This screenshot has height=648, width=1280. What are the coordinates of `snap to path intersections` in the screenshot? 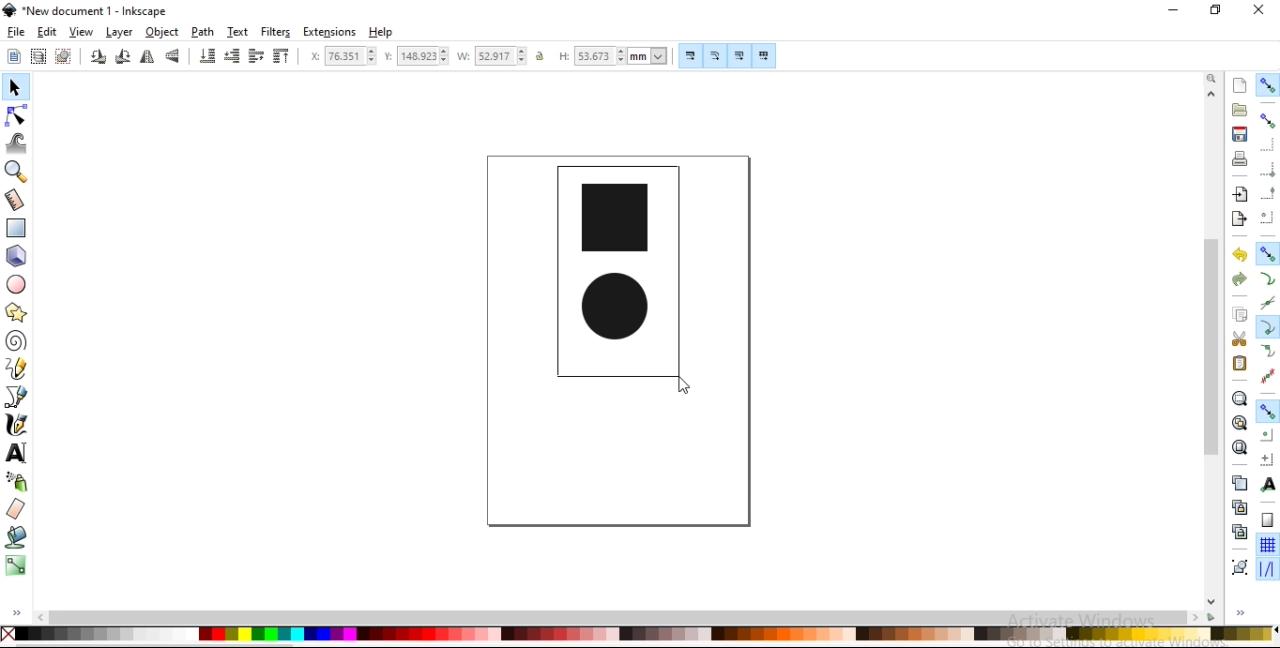 It's located at (1266, 301).